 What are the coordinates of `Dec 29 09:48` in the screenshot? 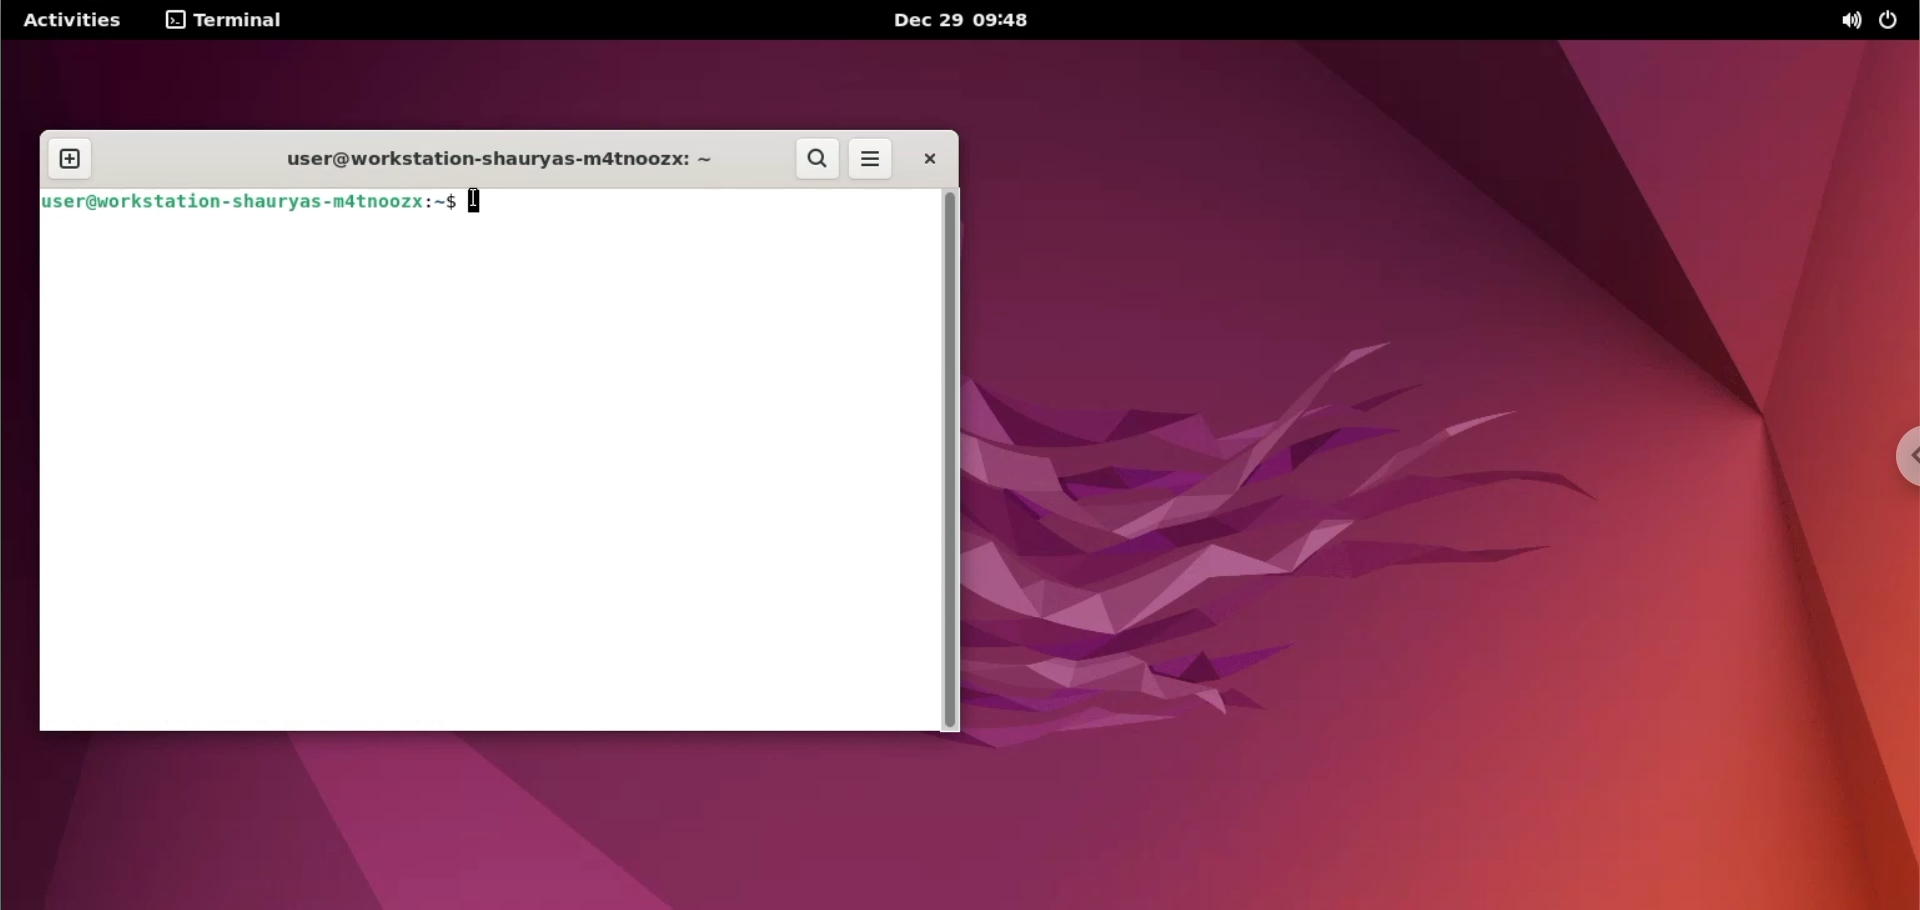 It's located at (983, 20).